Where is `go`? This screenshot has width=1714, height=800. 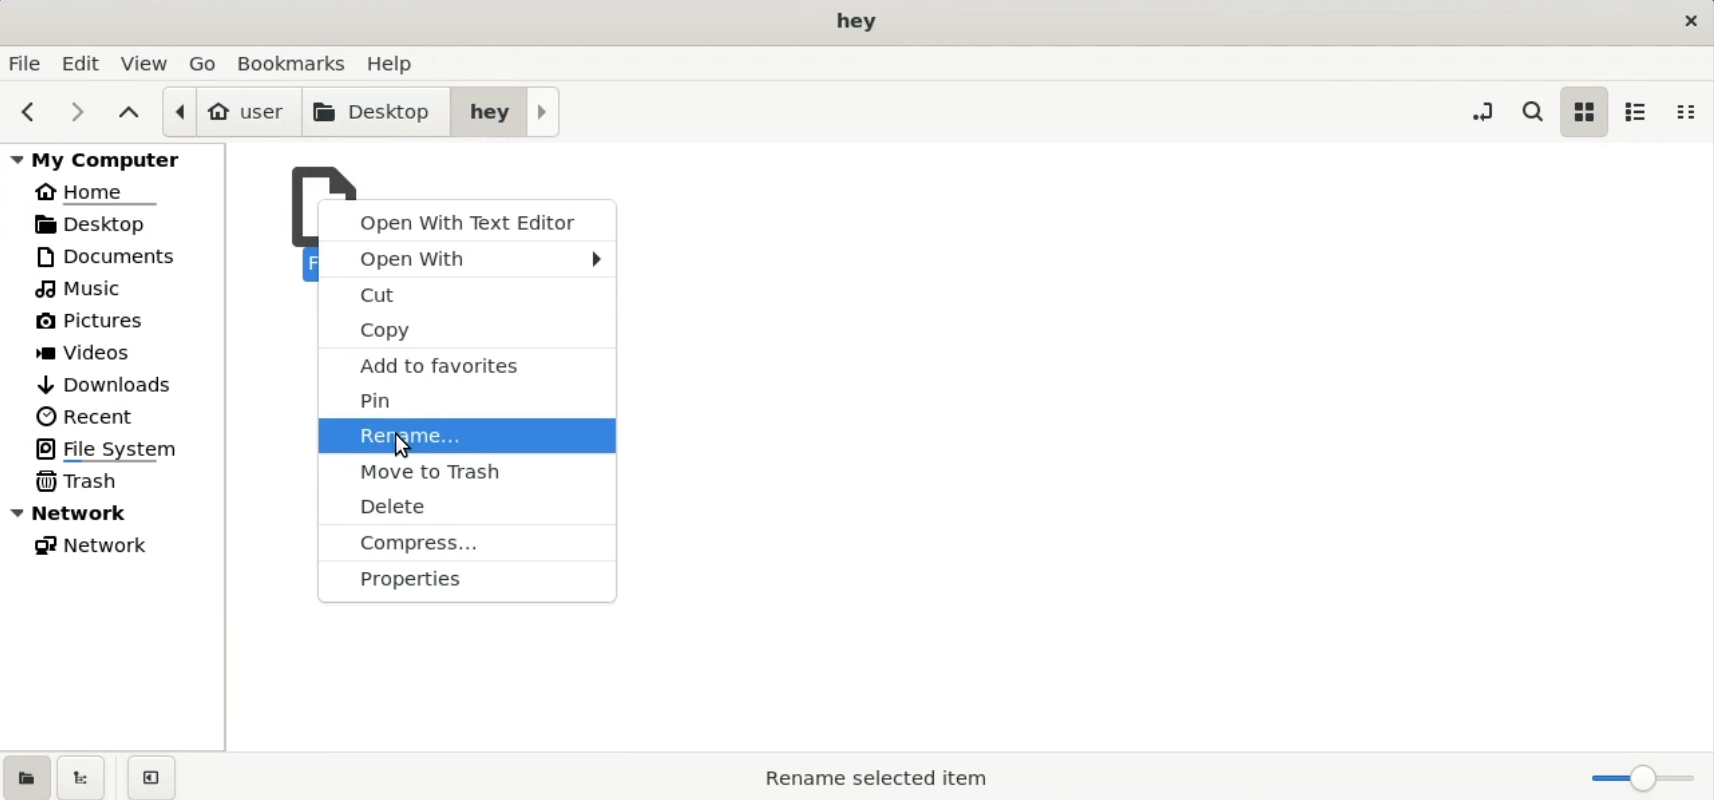
go is located at coordinates (205, 62).